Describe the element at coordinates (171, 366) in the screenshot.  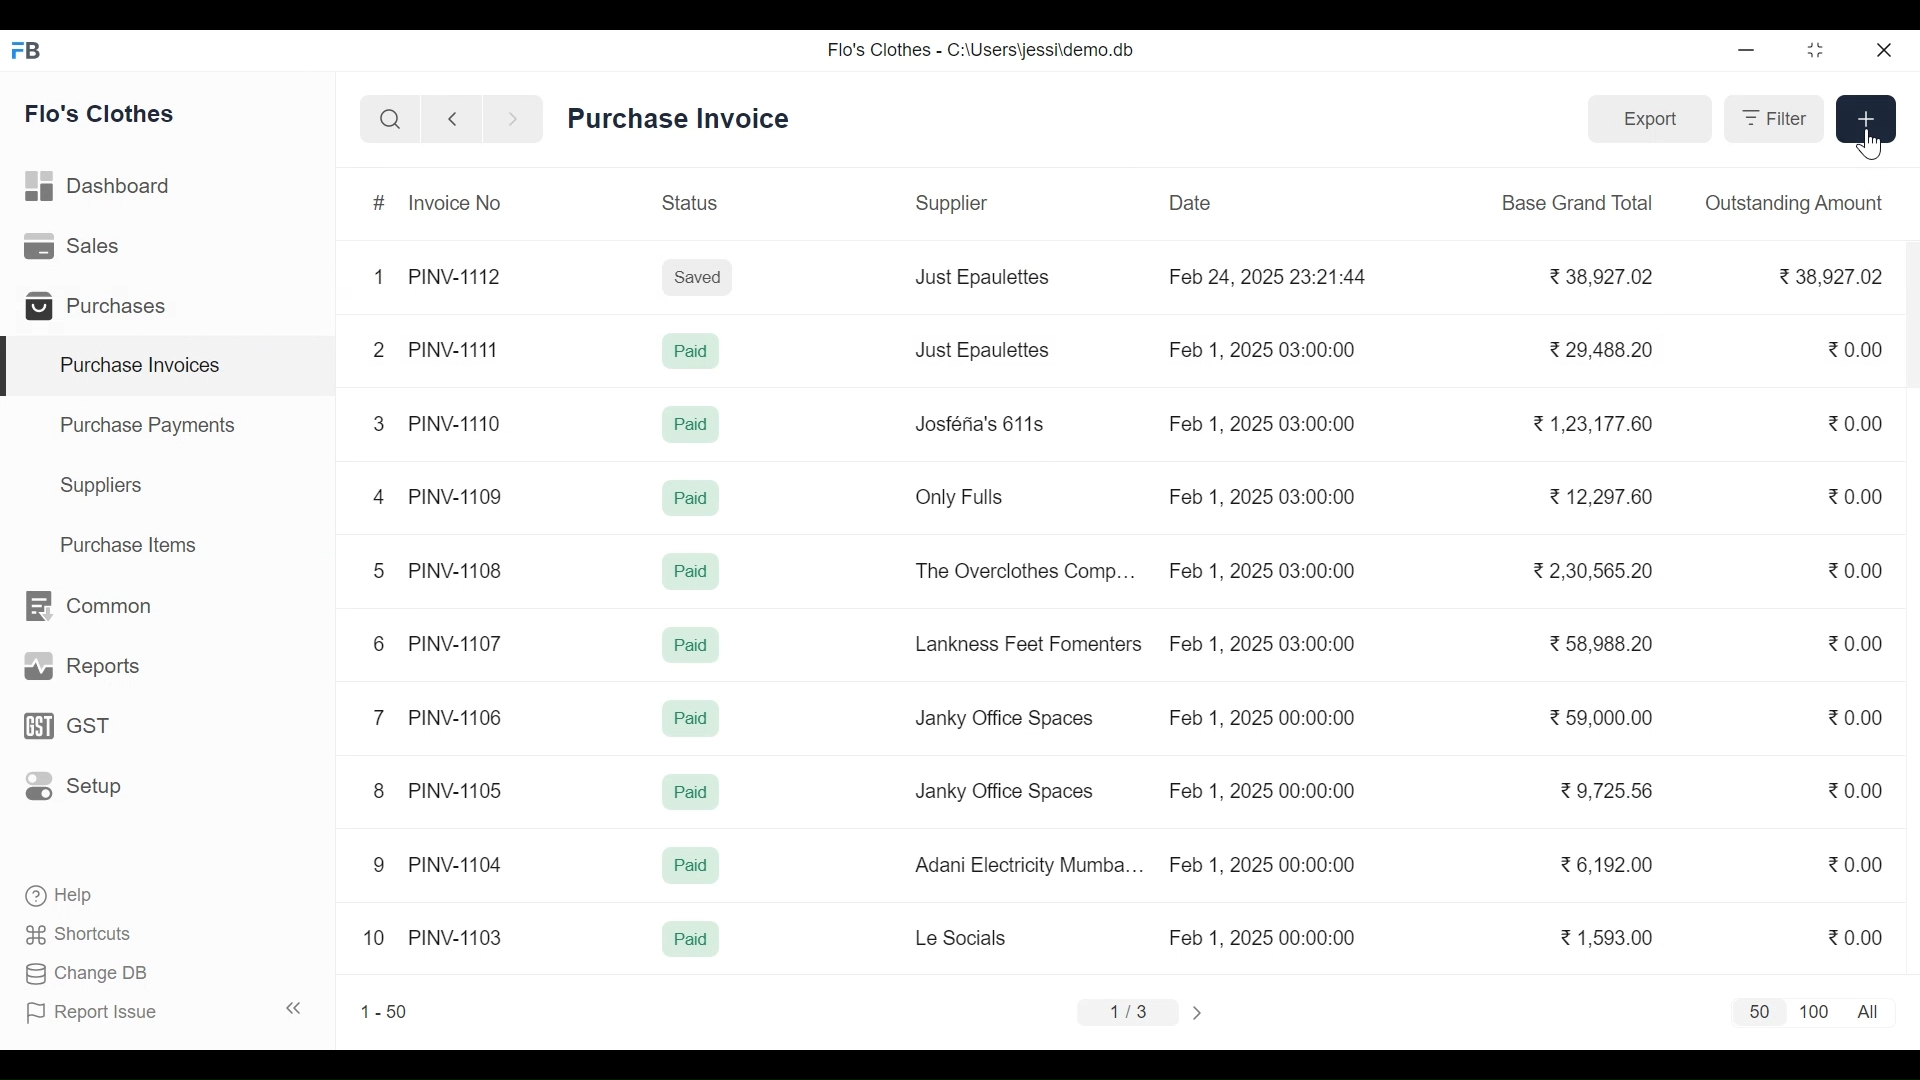
I see `Purchase Invoices` at that location.